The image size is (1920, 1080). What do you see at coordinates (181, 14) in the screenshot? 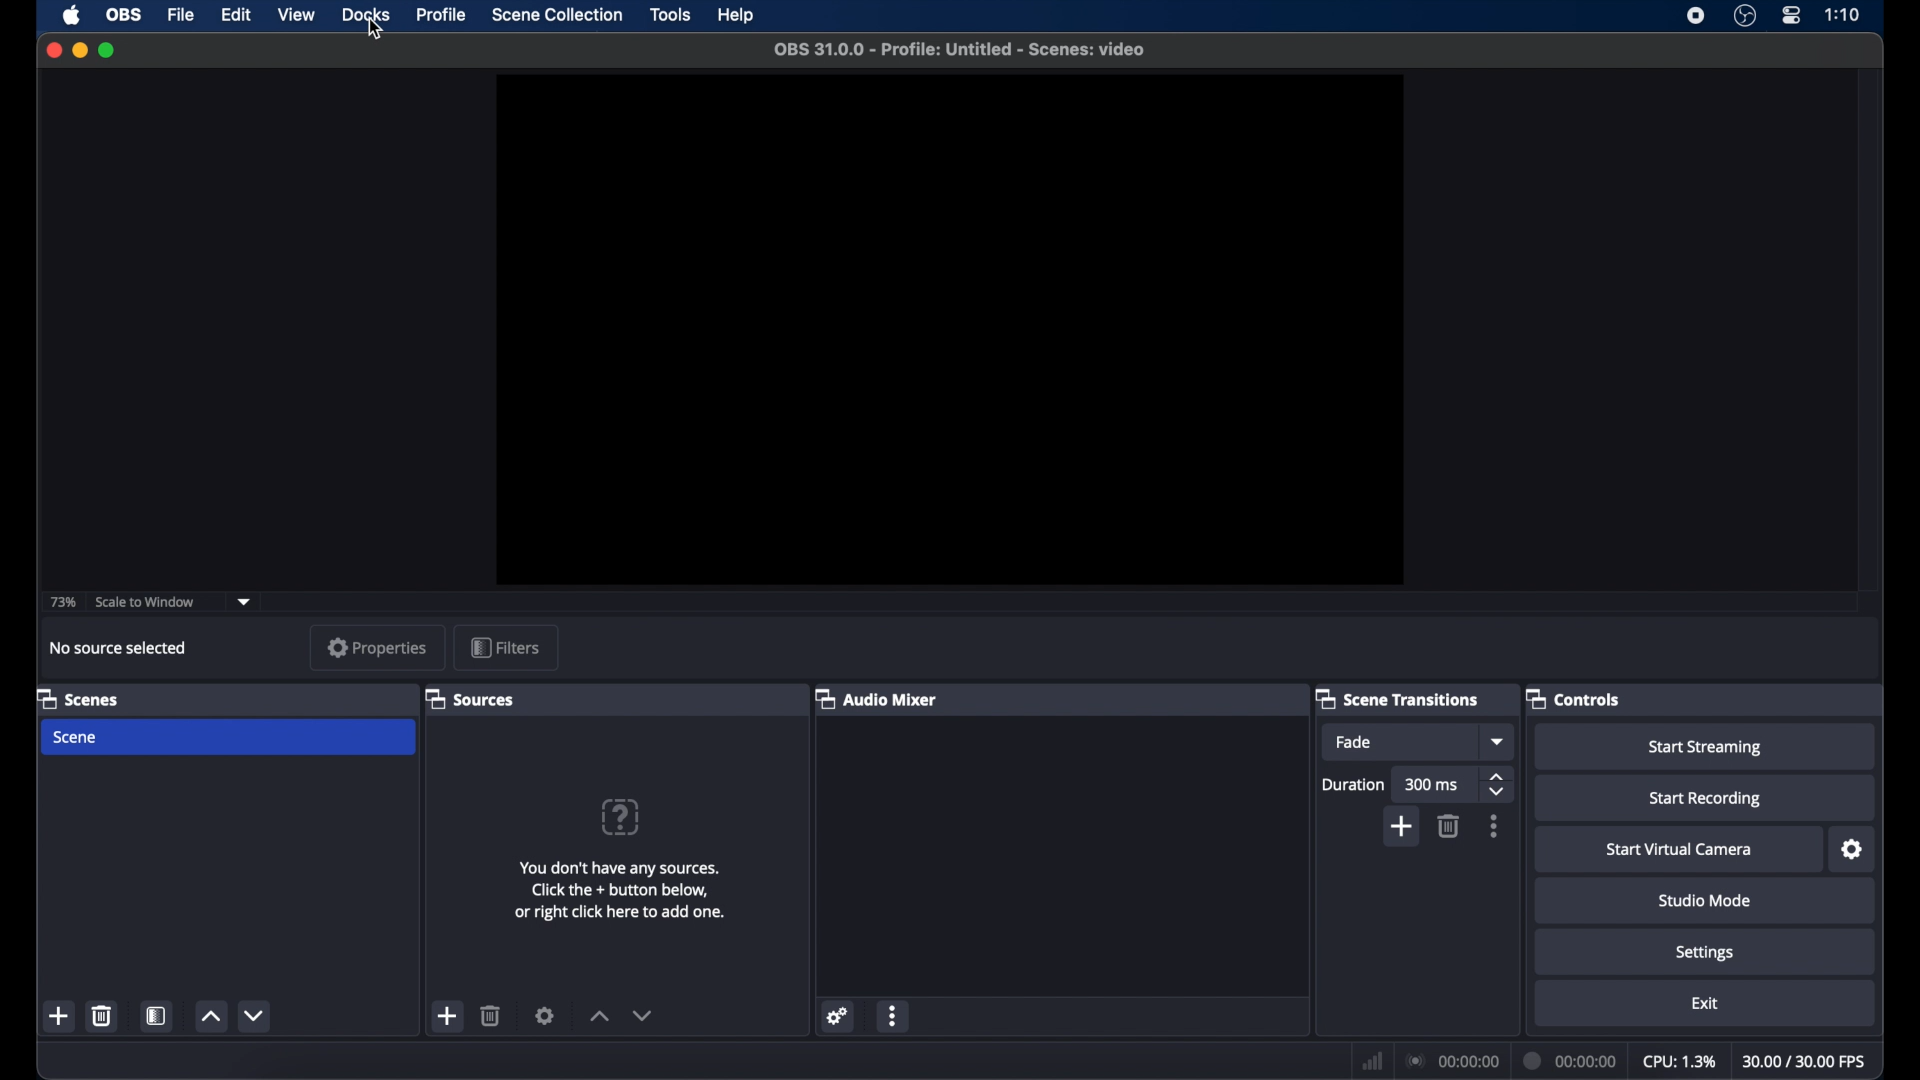
I see `file` at bounding box center [181, 14].